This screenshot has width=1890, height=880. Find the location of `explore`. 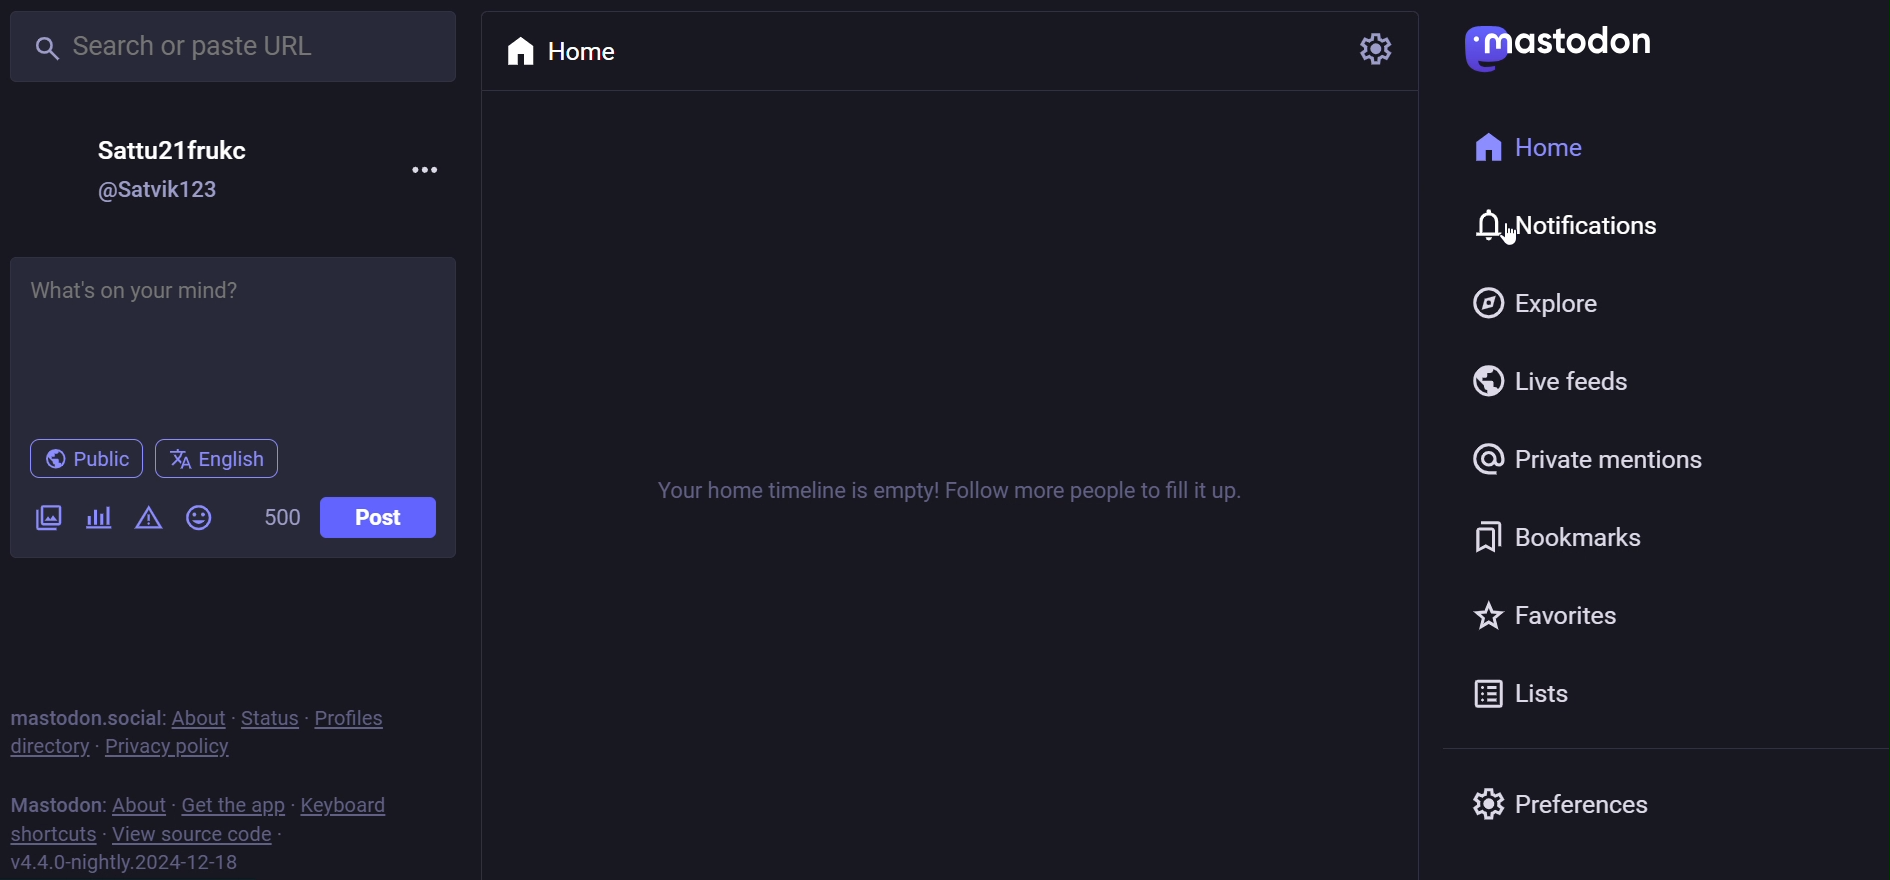

explore is located at coordinates (1540, 305).